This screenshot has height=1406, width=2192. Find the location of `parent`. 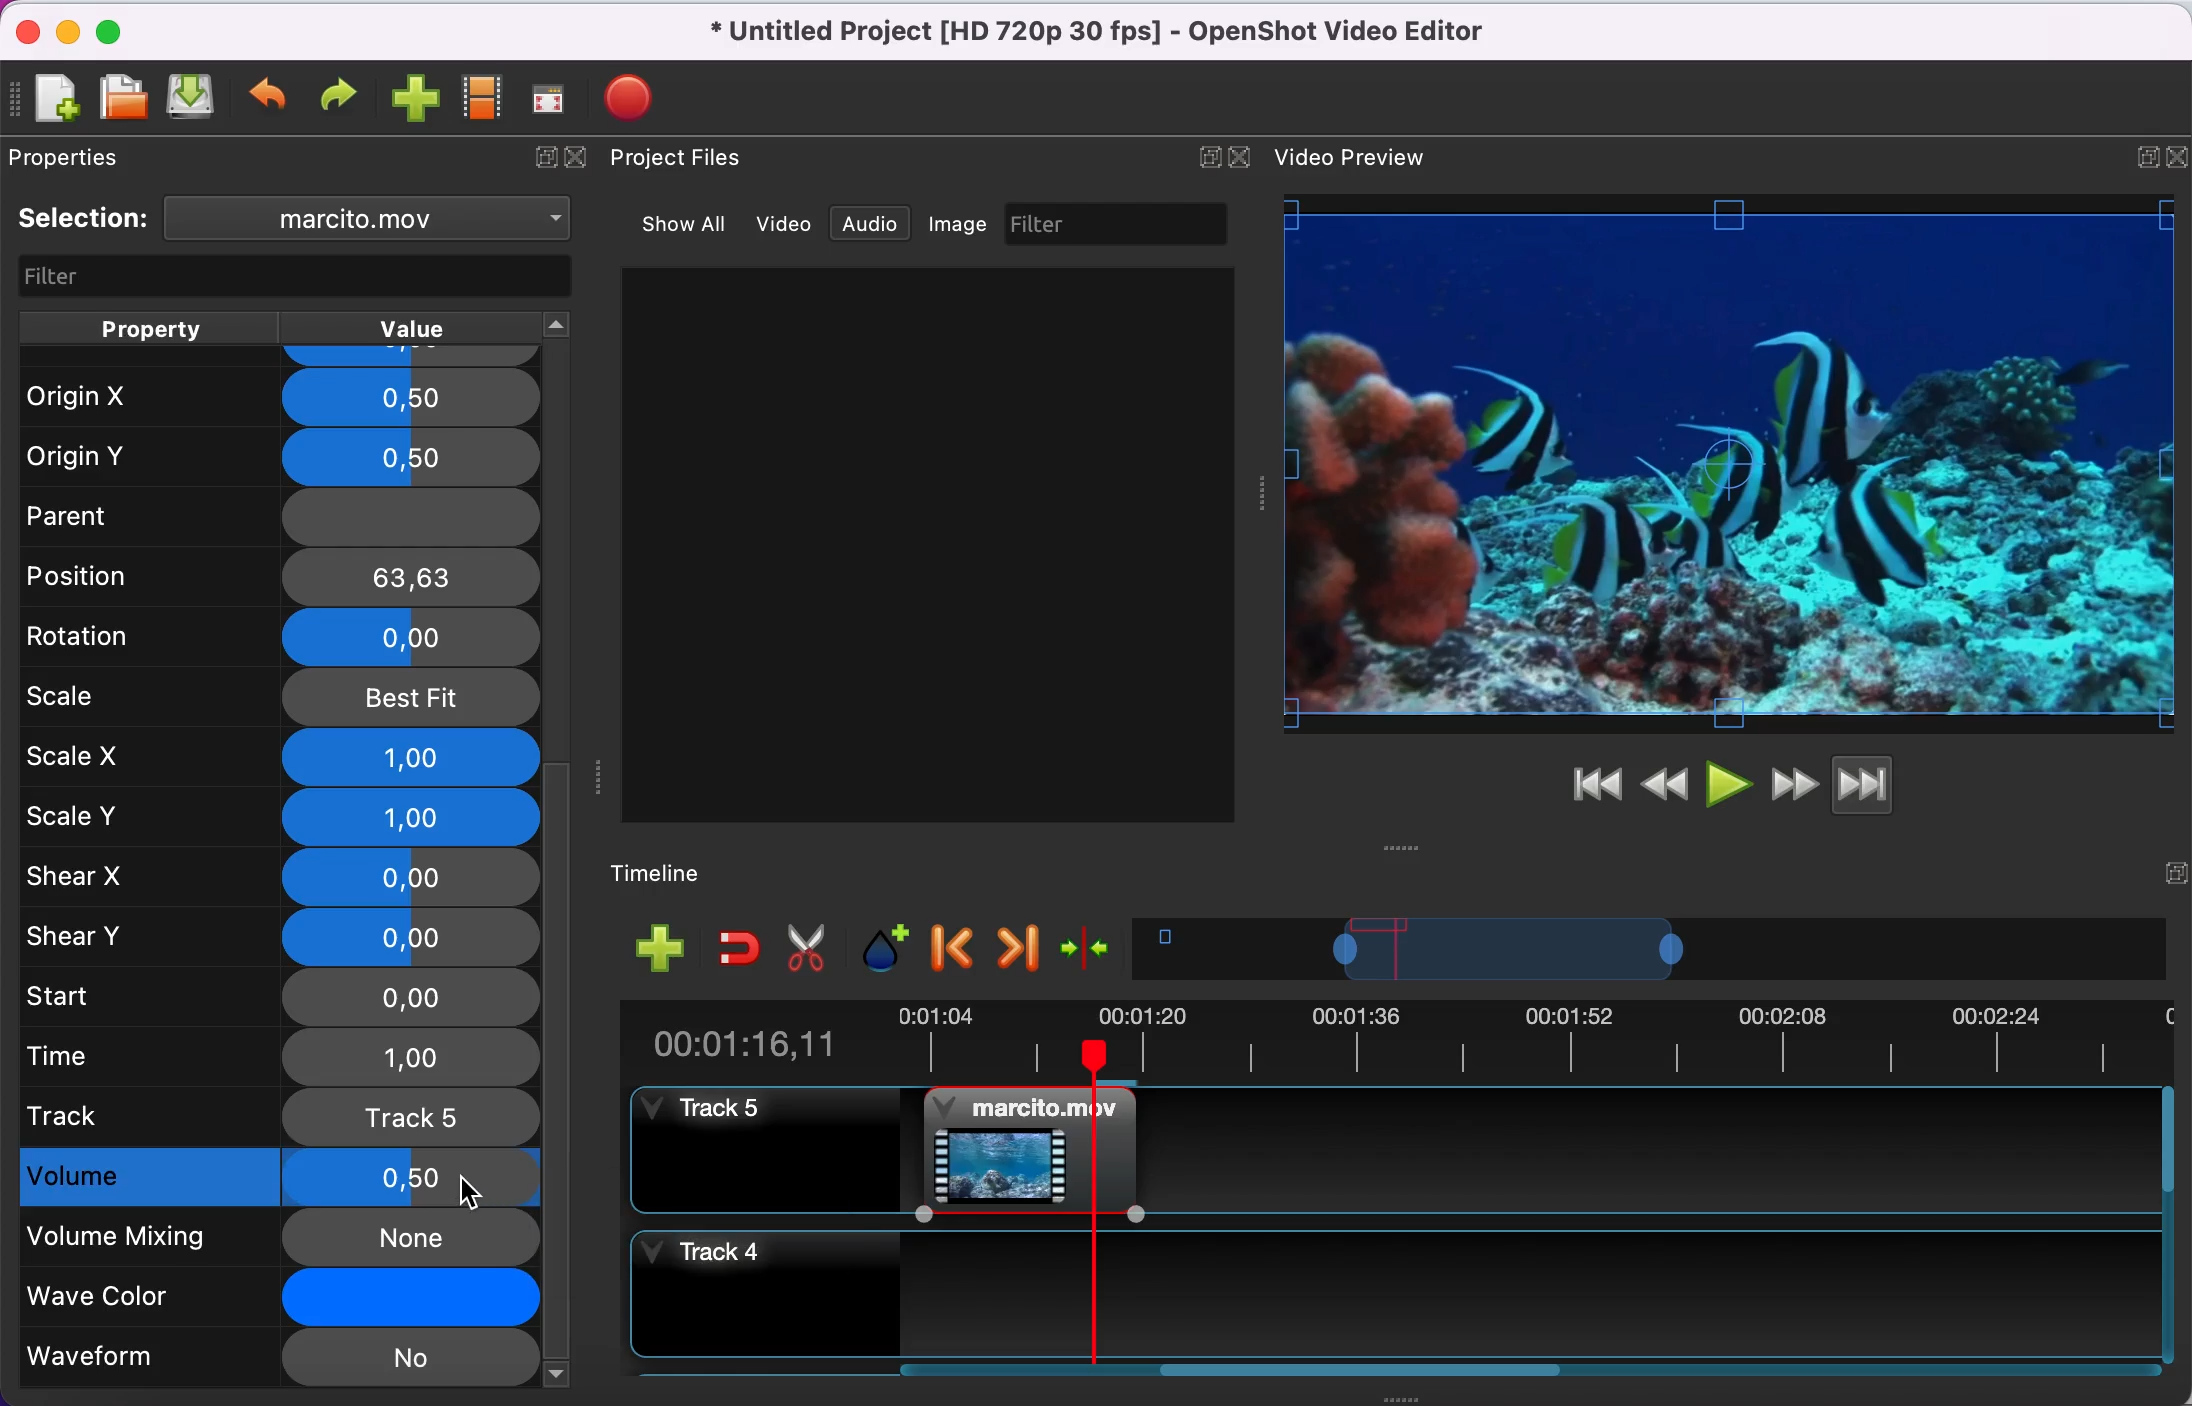

parent is located at coordinates (271, 515).